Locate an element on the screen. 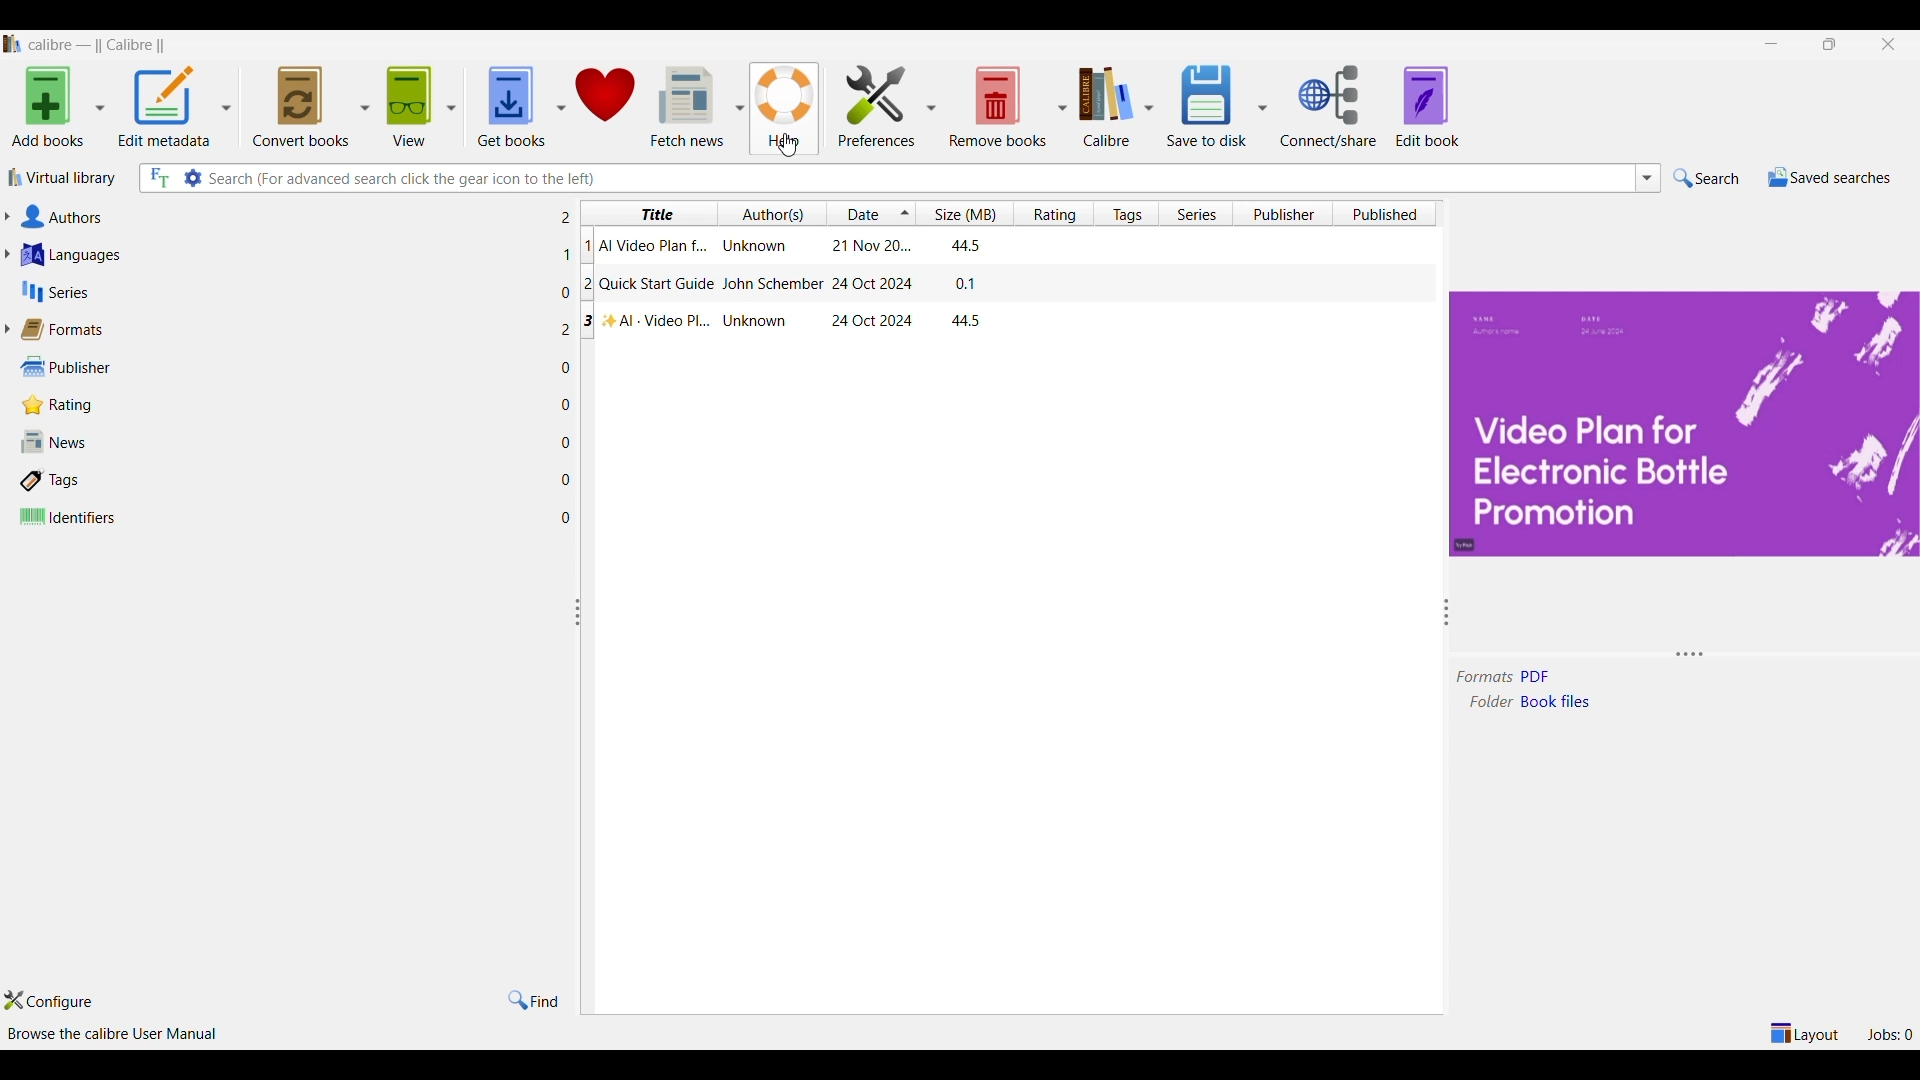 Image resolution: width=1920 pixels, height=1080 pixels. Preferences is located at coordinates (874, 107).